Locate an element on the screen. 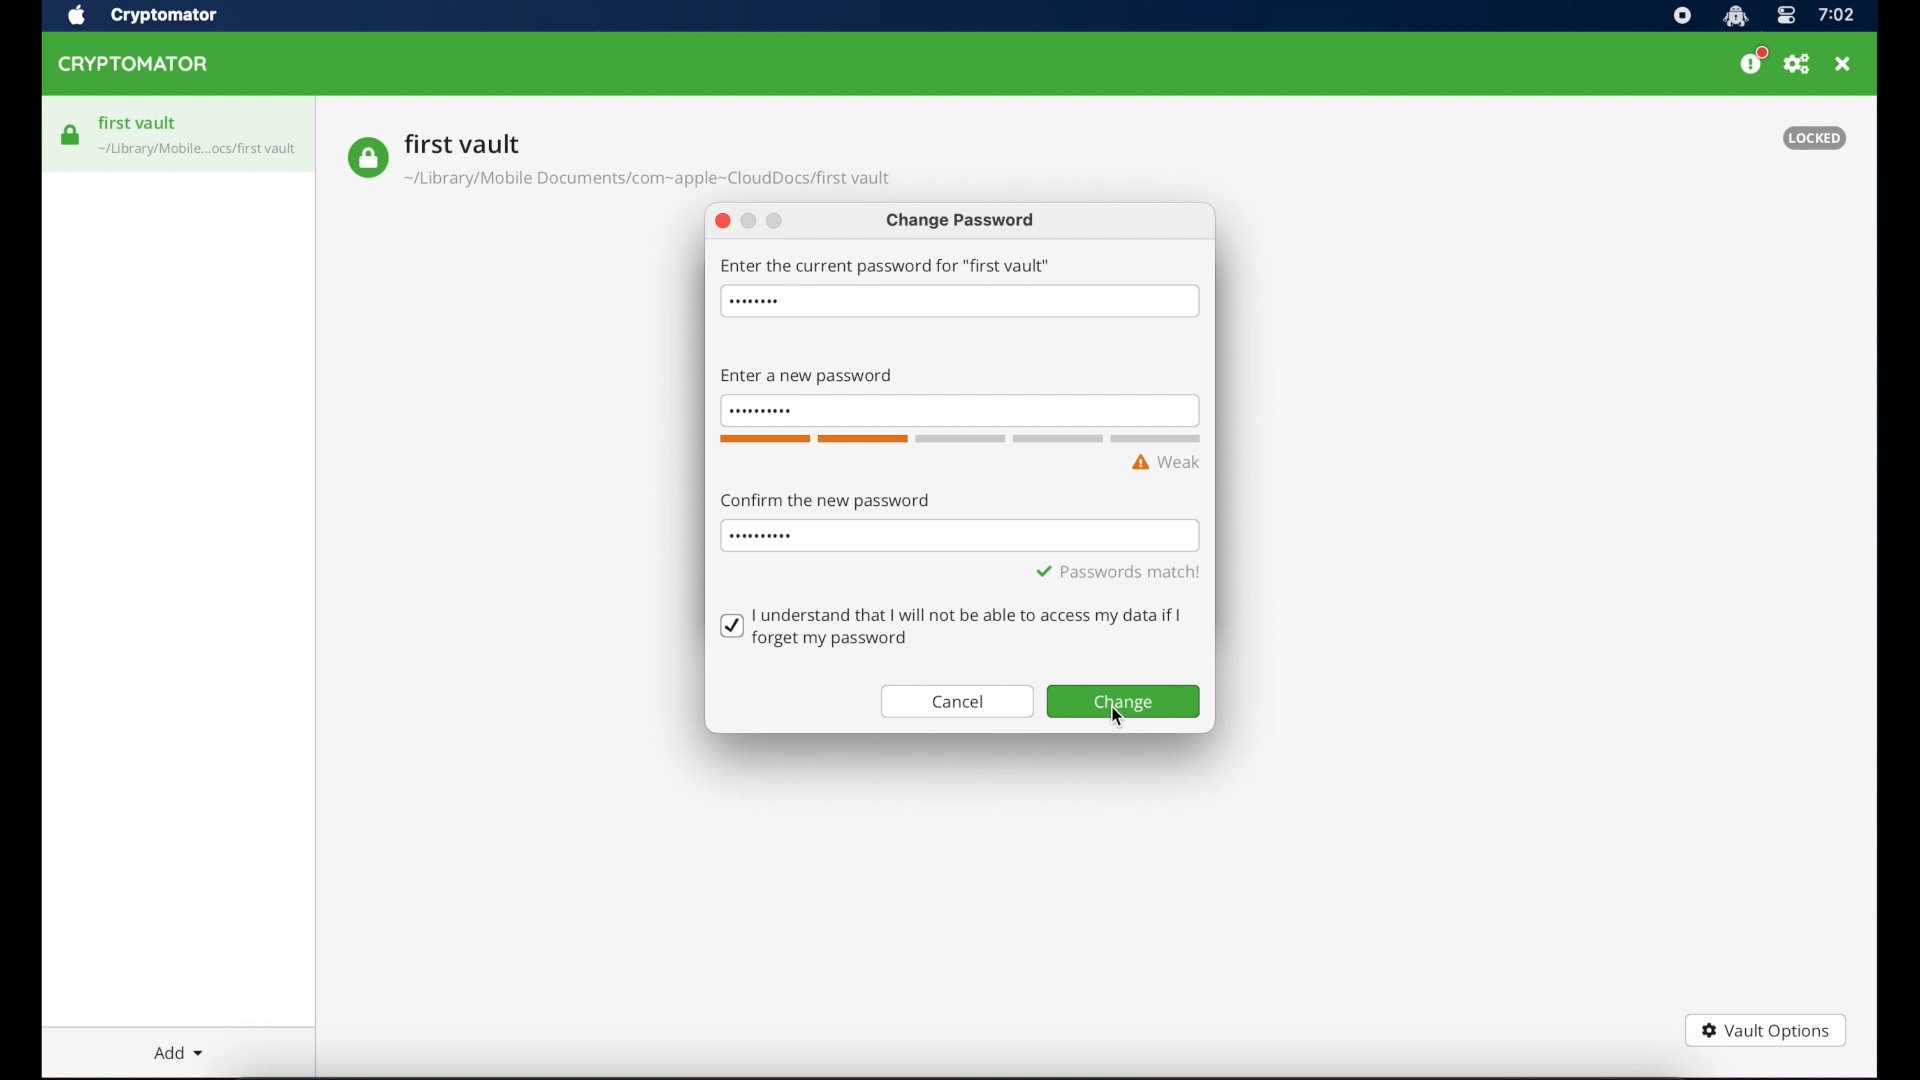 The width and height of the screenshot is (1920, 1080). vault icon is located at coordinates (367, 158).